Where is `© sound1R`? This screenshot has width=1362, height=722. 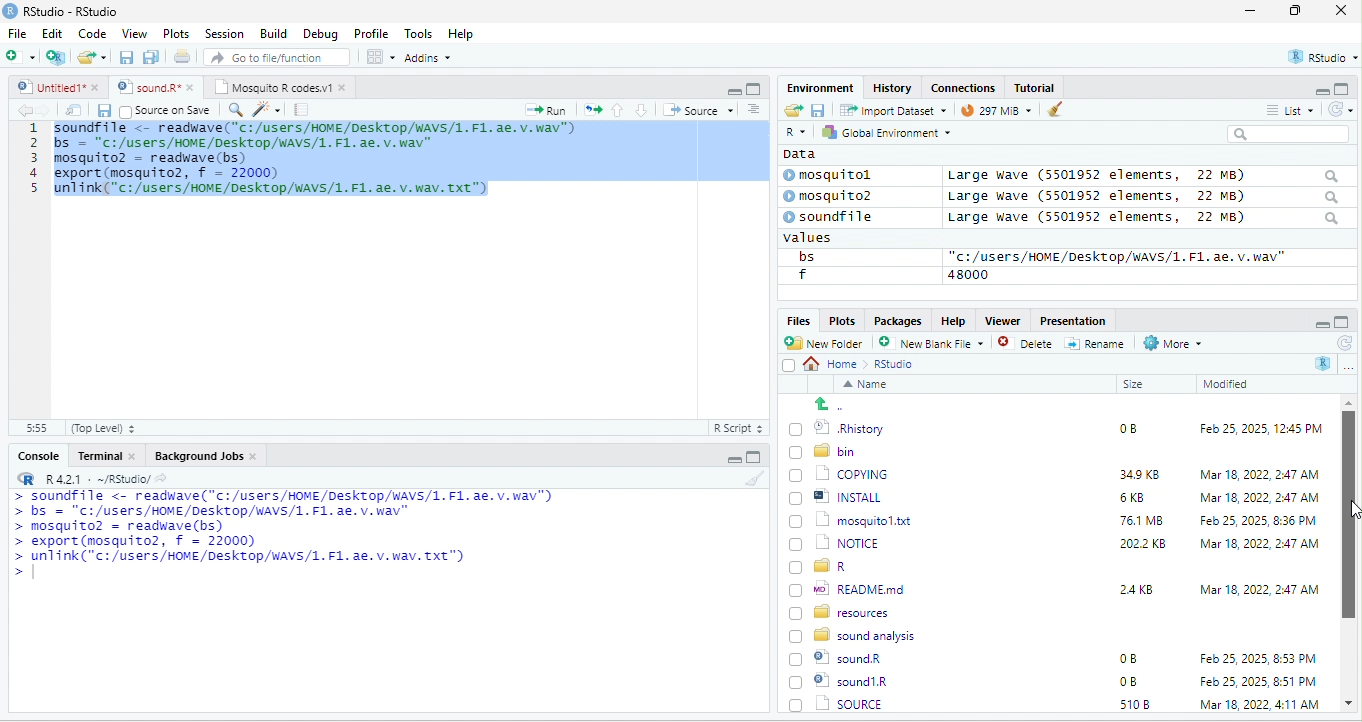 © sound1R is located at coordinates (842, 660).